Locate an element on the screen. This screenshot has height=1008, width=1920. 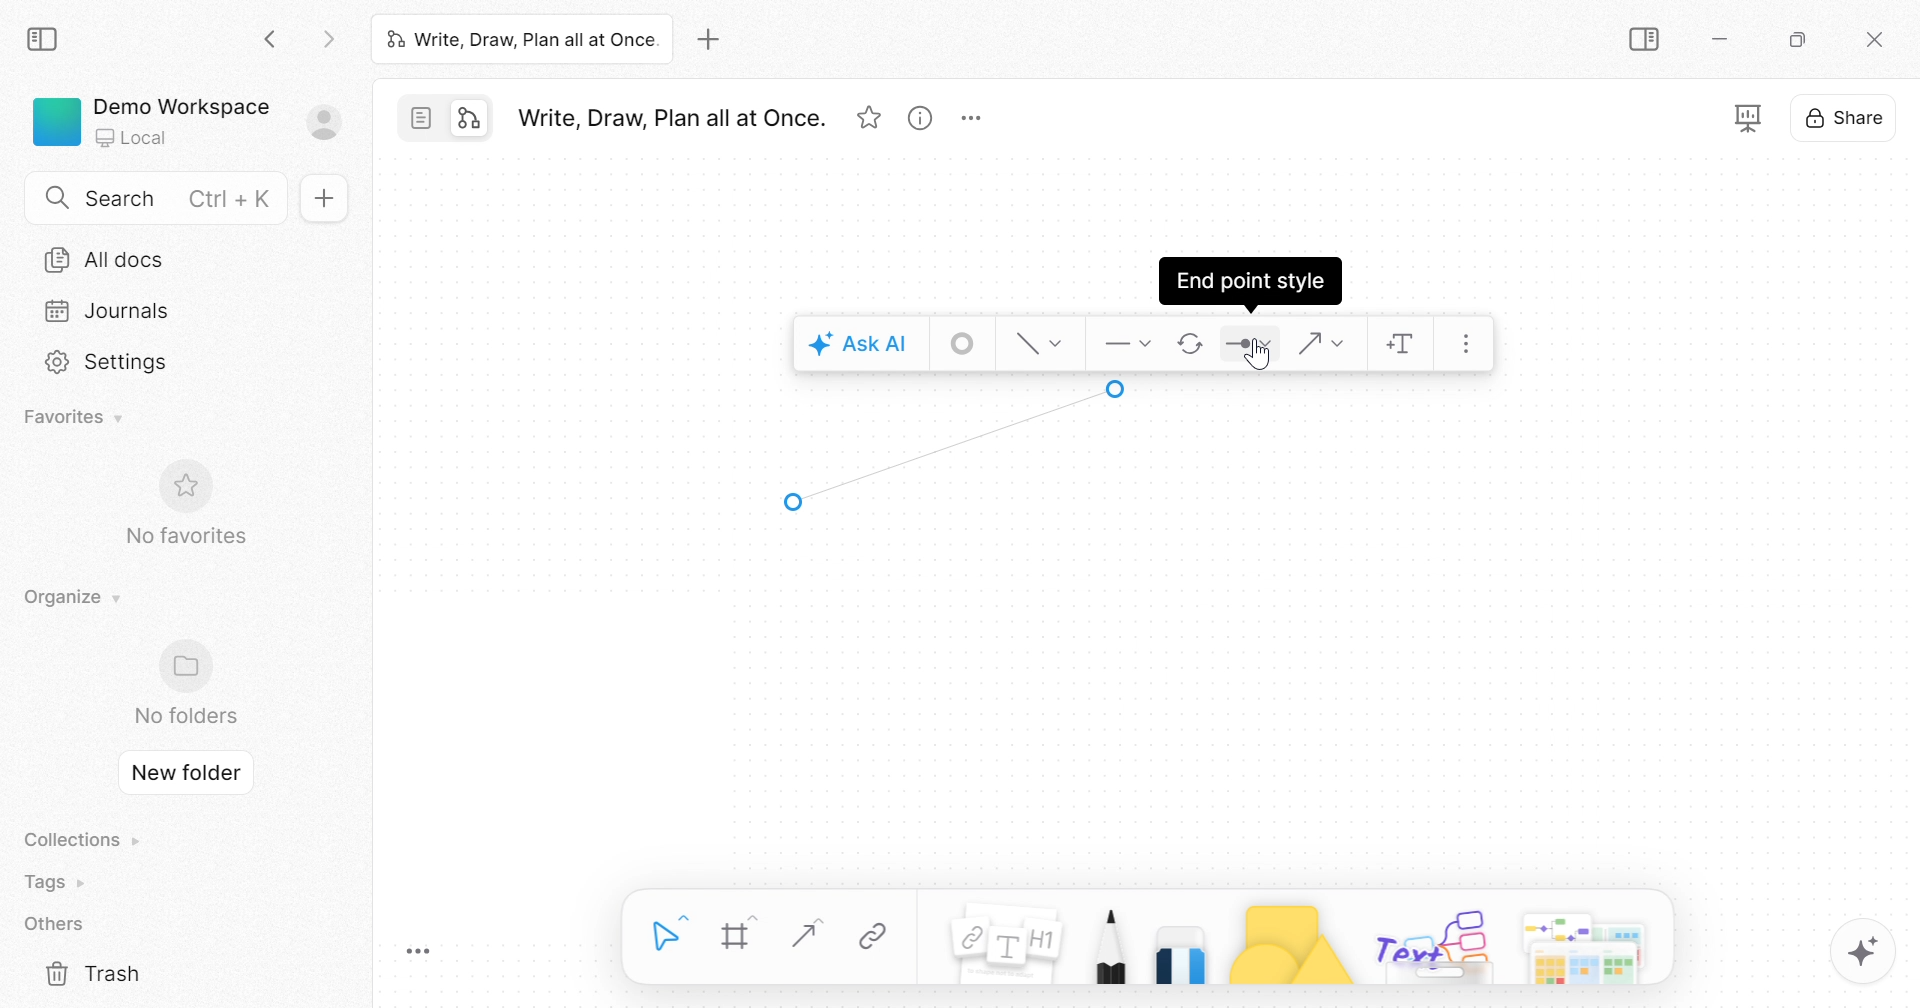
Share is located at coordinates (1845, 122).